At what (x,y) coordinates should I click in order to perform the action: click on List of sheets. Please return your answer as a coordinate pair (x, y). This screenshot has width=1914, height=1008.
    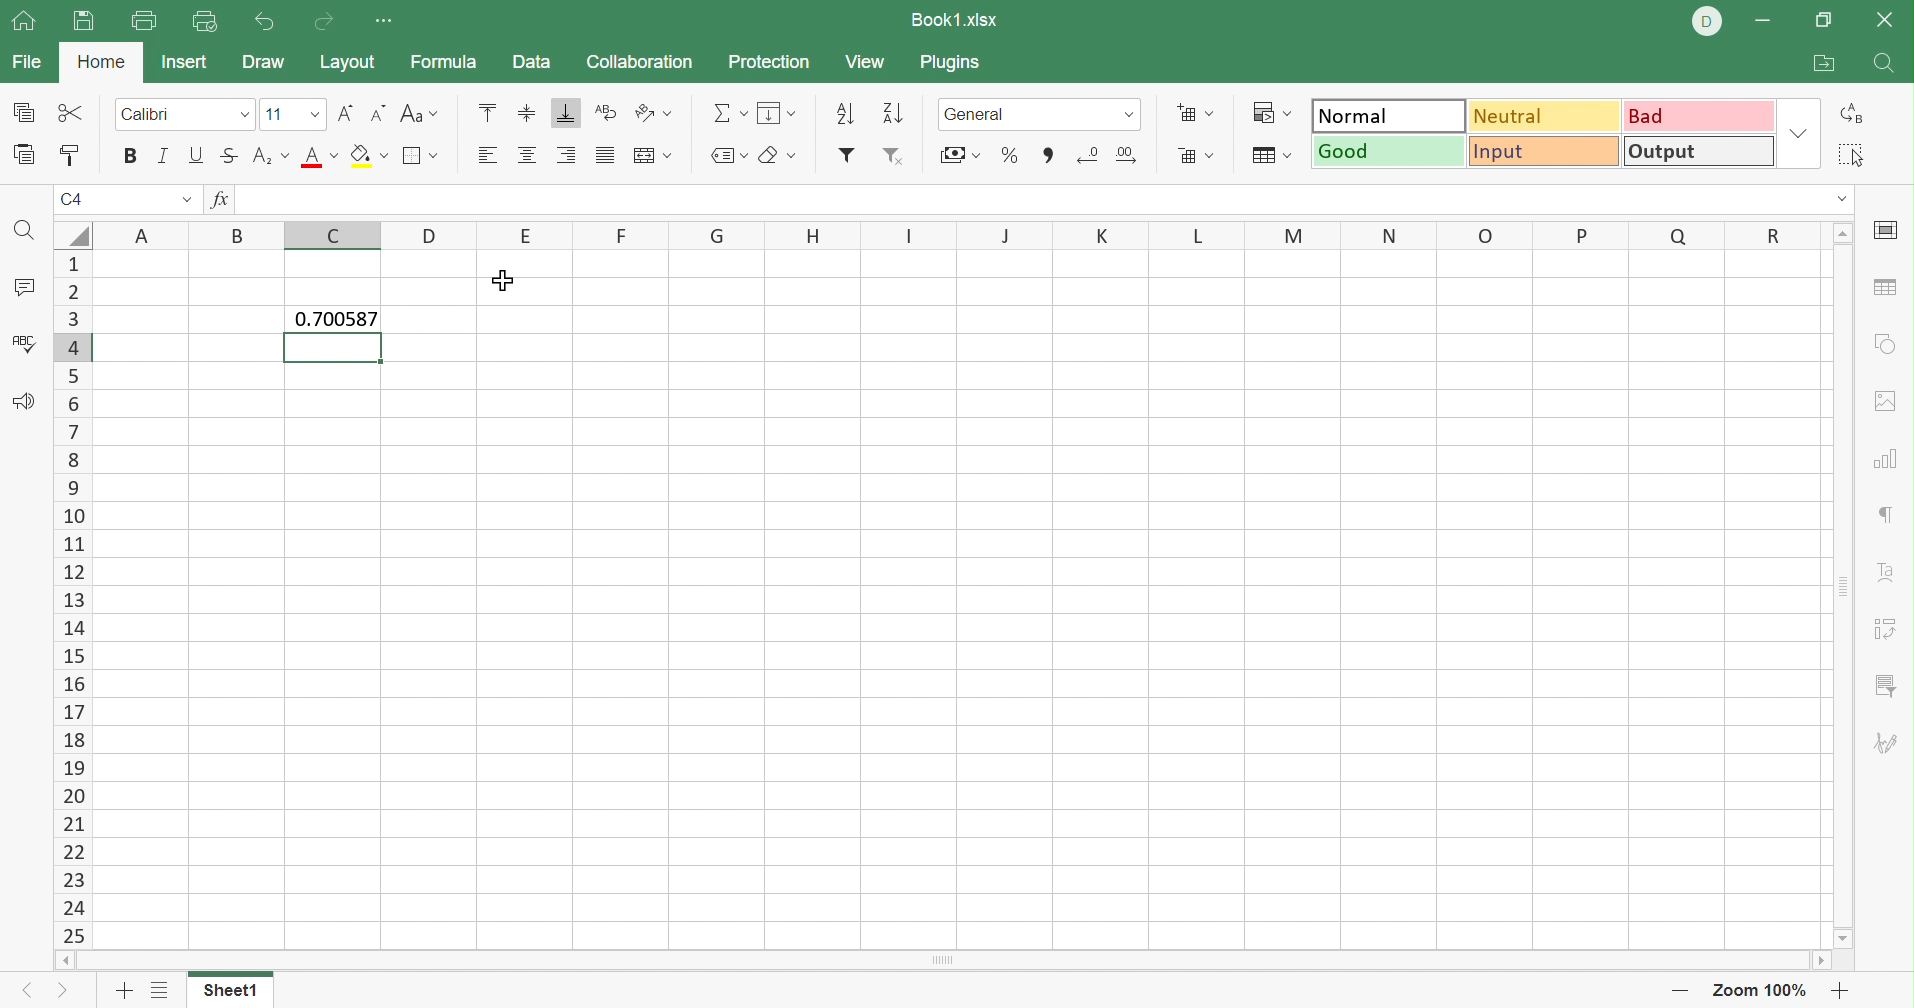
    Looking at the image, I should click on (162, 990).